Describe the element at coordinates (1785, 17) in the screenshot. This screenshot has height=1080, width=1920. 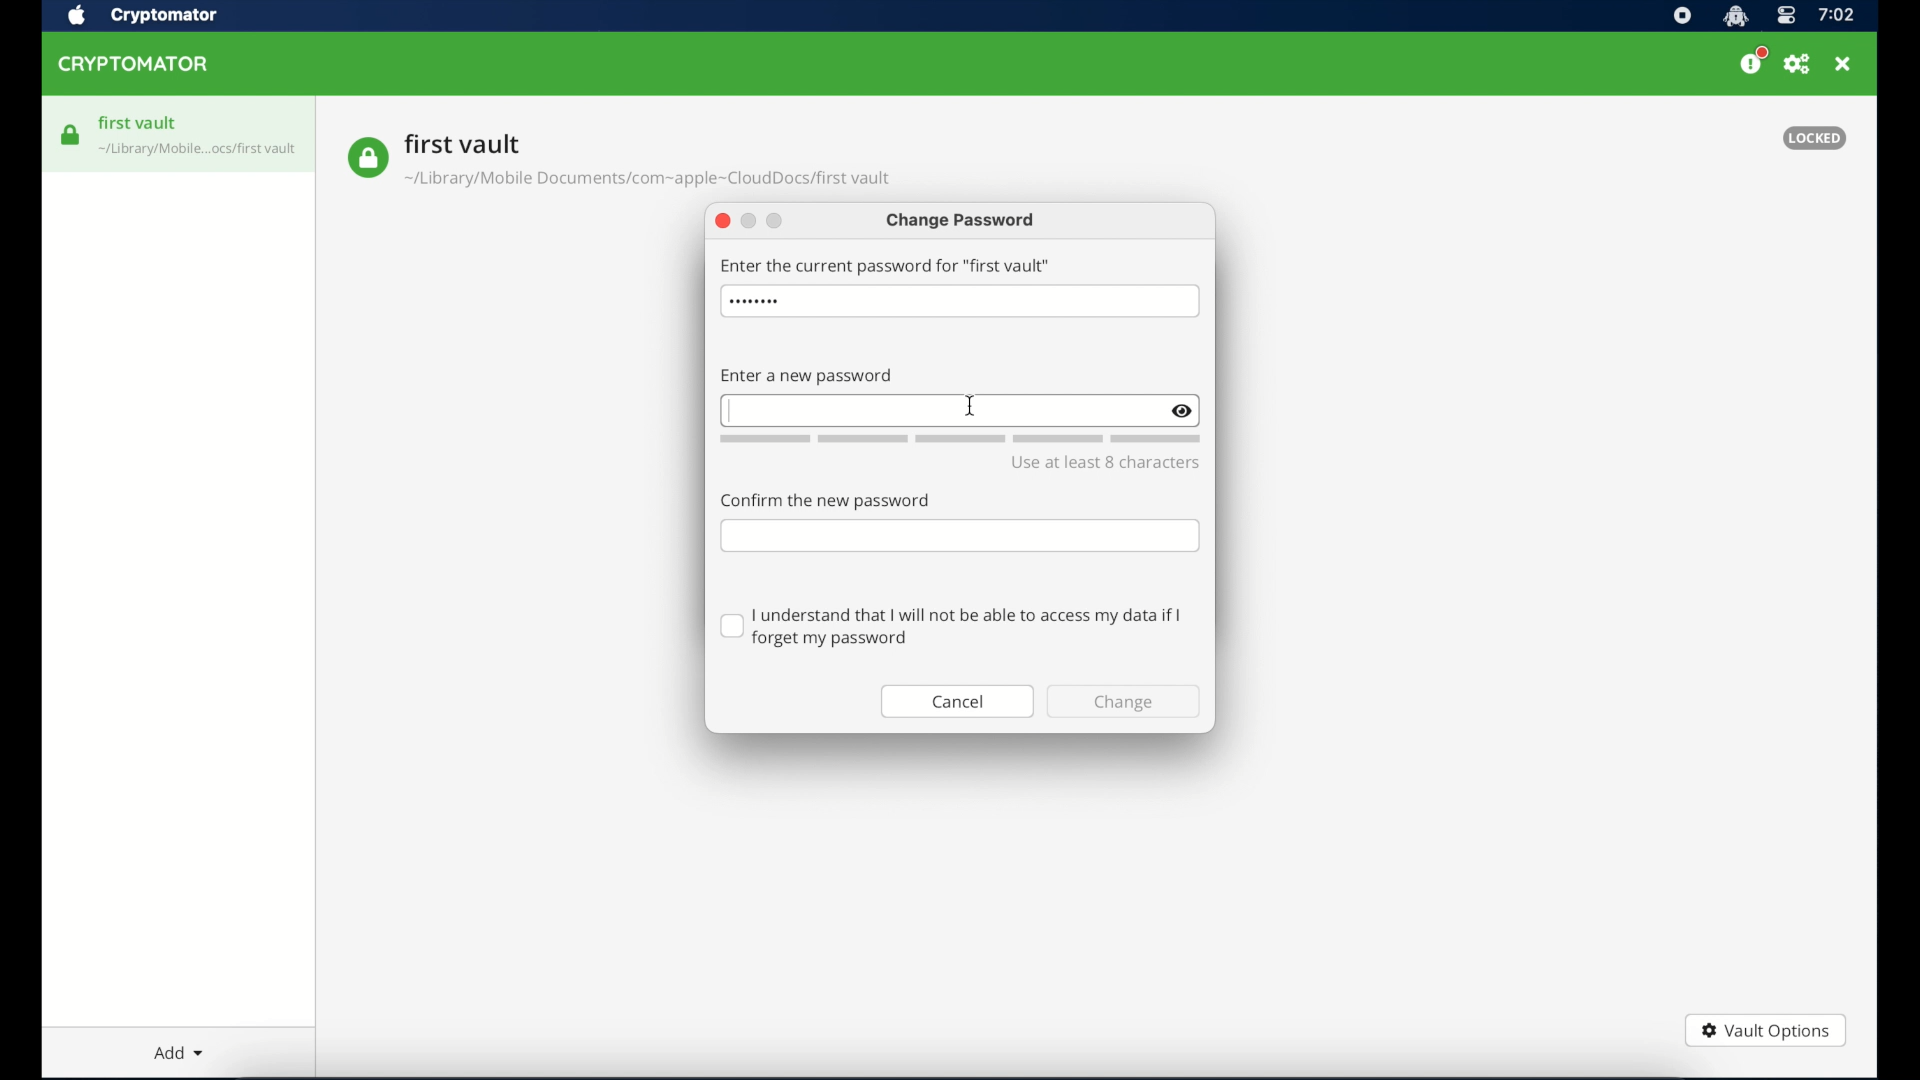
I see `control center` at that location.